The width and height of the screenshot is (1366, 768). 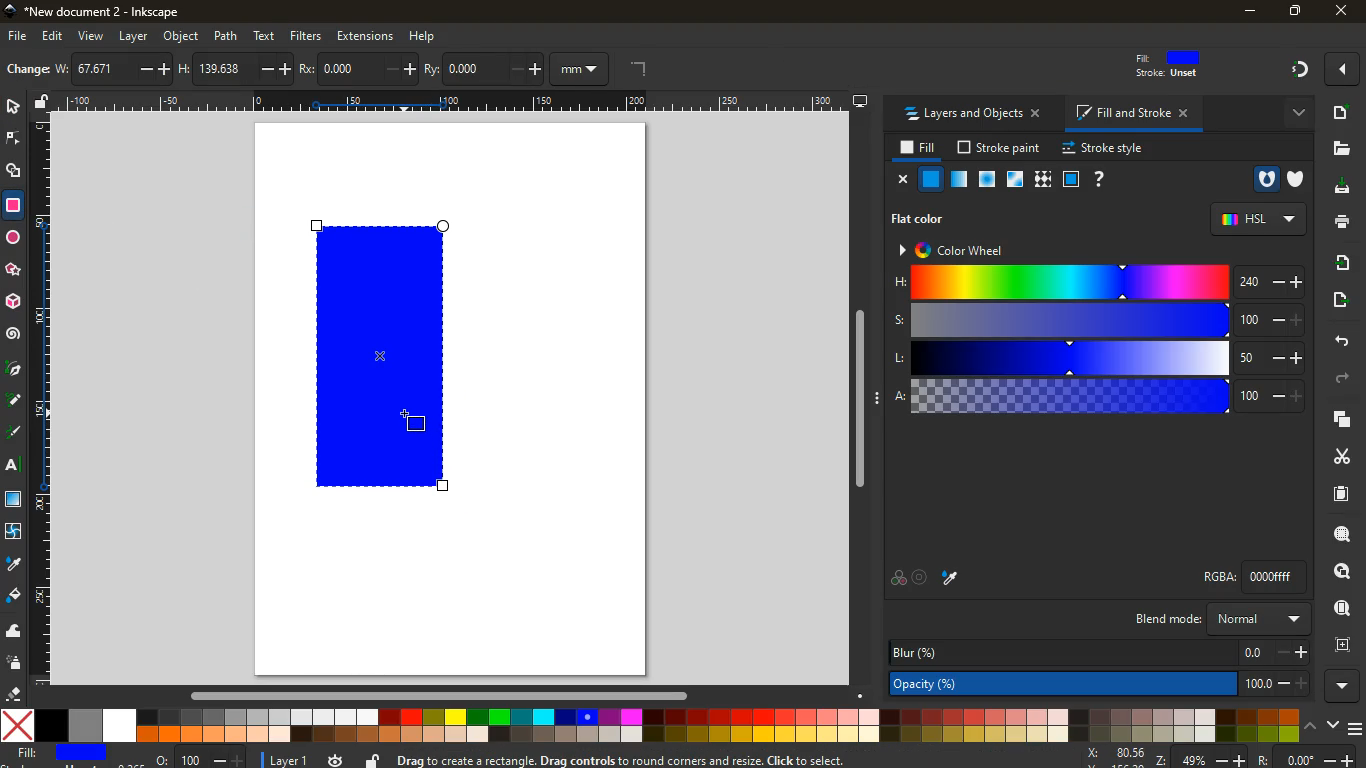 I want to click on message, so click(x=708, y=759).